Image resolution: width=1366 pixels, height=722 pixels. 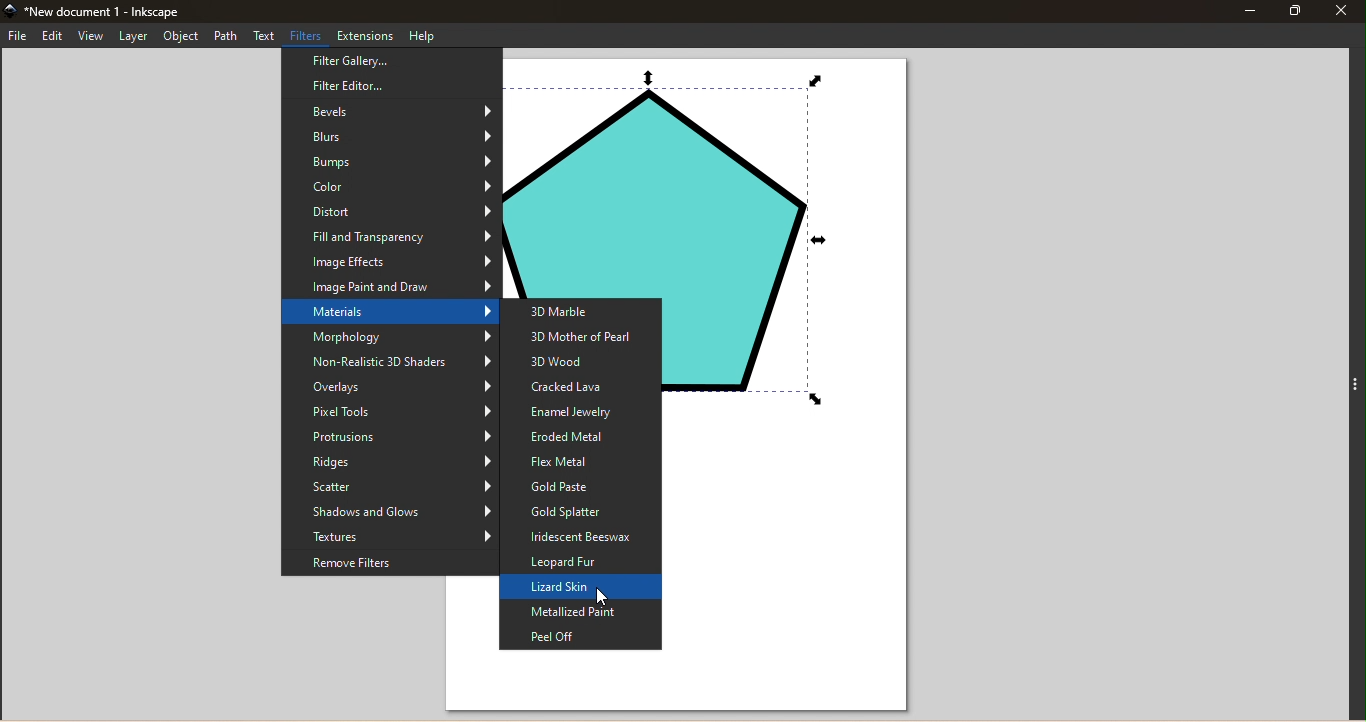 What do you see at coordinates (578, 637) in the screenshot?
I see `Peel Off` at bounding box center [578, 637].